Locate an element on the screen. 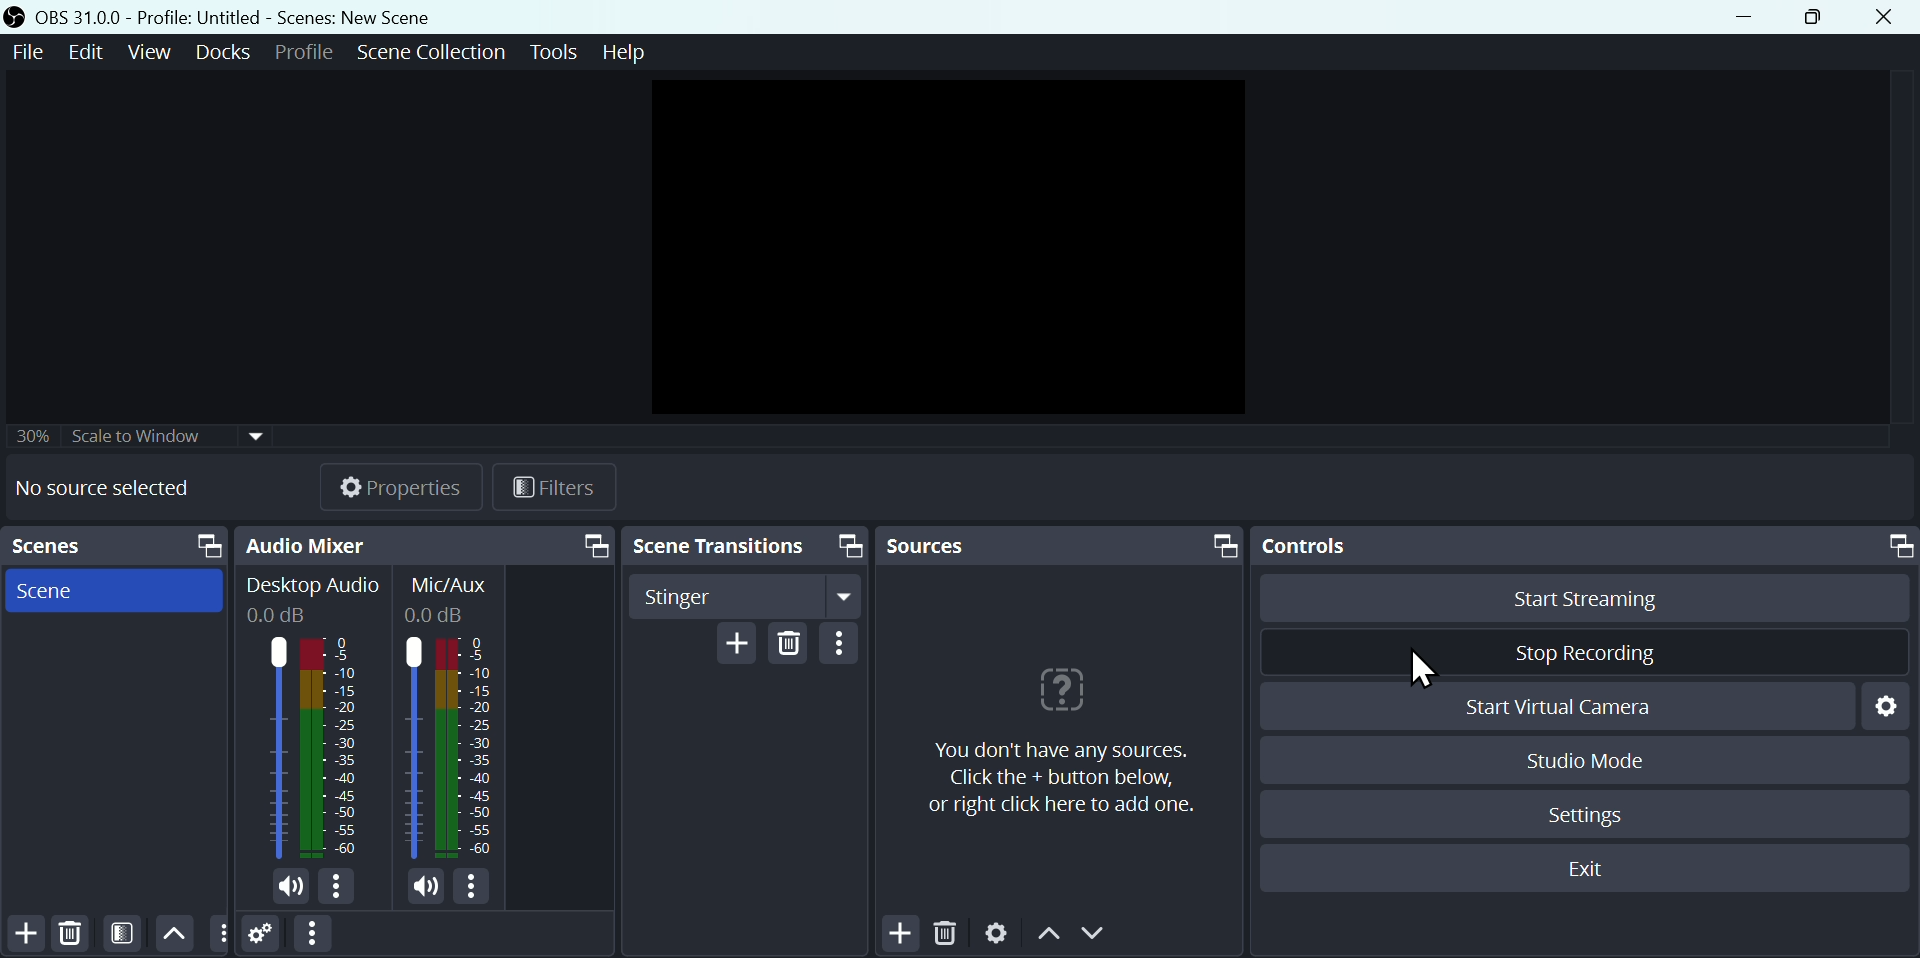 The height and width of the screenshot is (958, 1920). Delete is located at coordinates (75, 932).